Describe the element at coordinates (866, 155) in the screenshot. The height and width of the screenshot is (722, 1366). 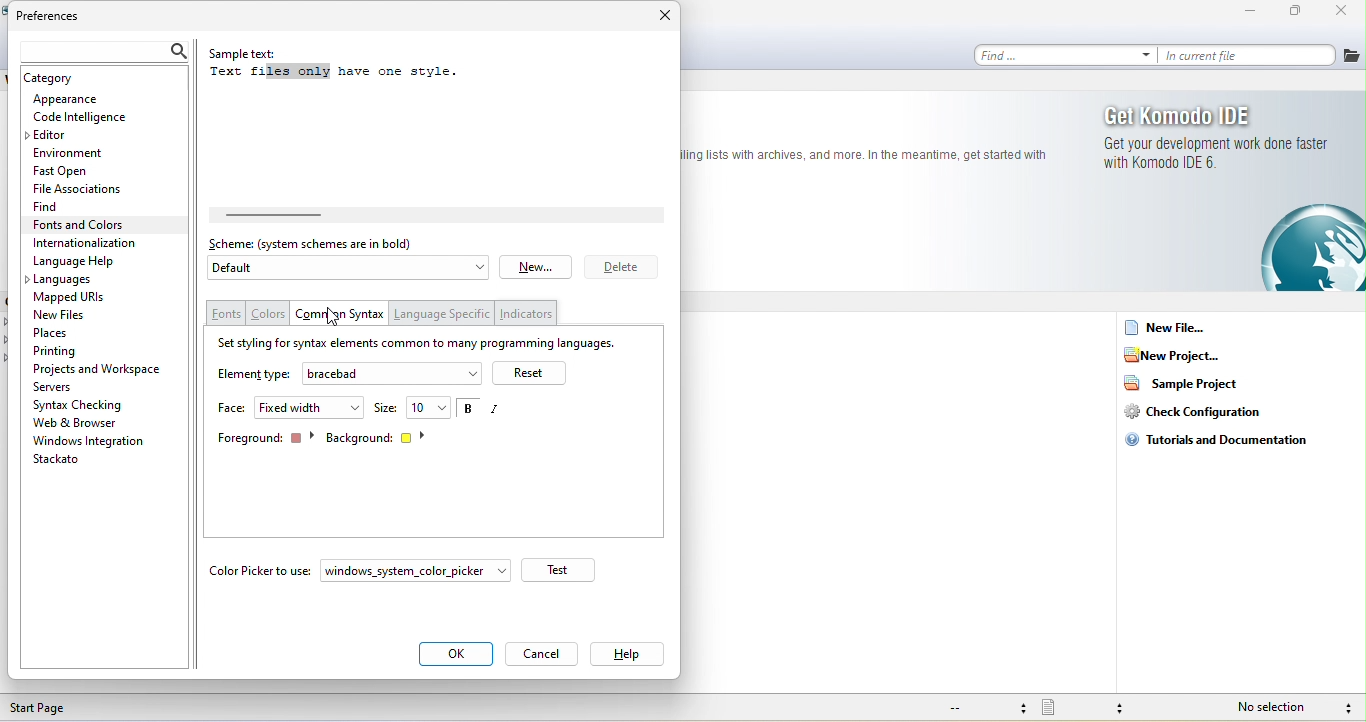
I see `text` at that location.